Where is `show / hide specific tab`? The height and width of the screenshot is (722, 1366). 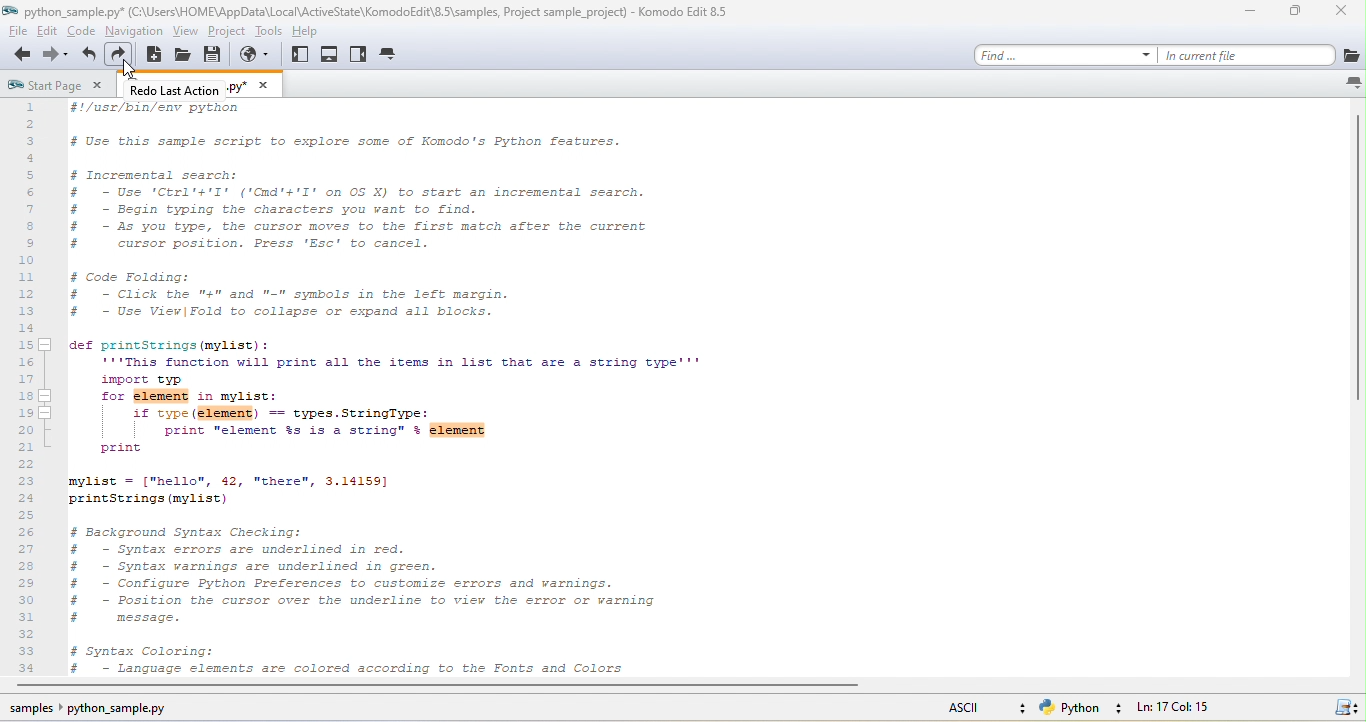
show / hide specific tab is located at coordinates (398, 58).